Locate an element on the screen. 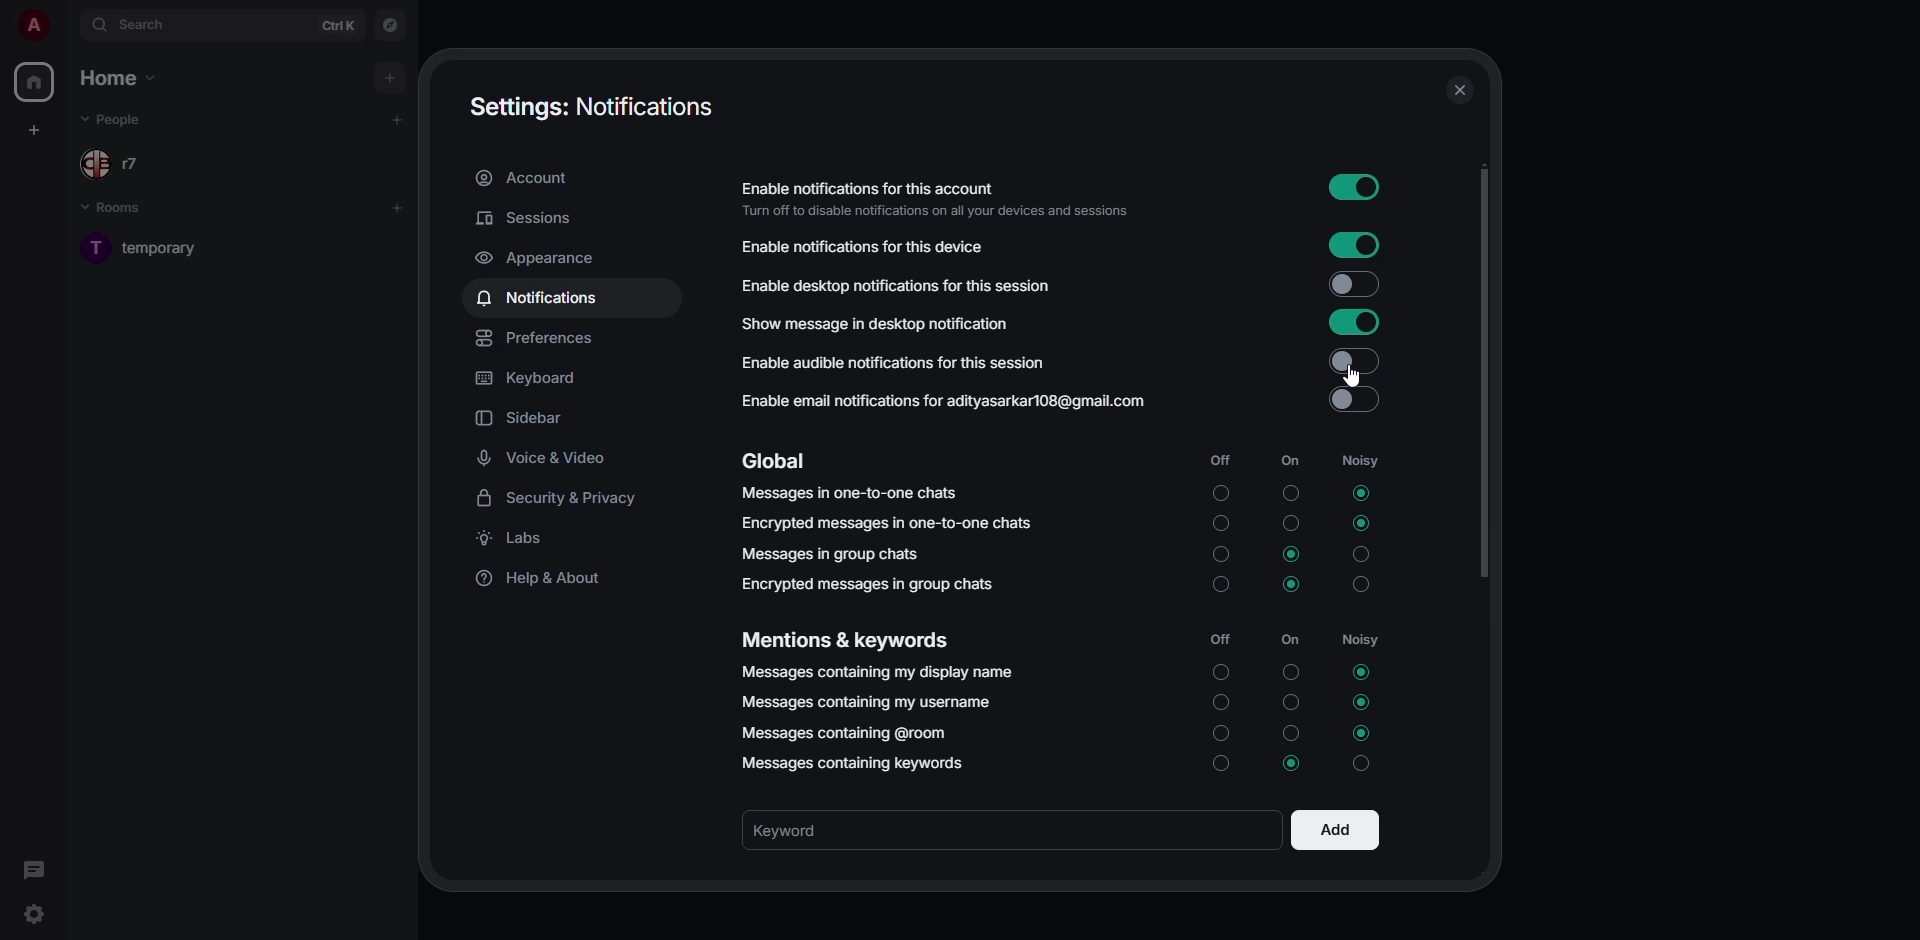  off is located at coordinates (1222, 588).